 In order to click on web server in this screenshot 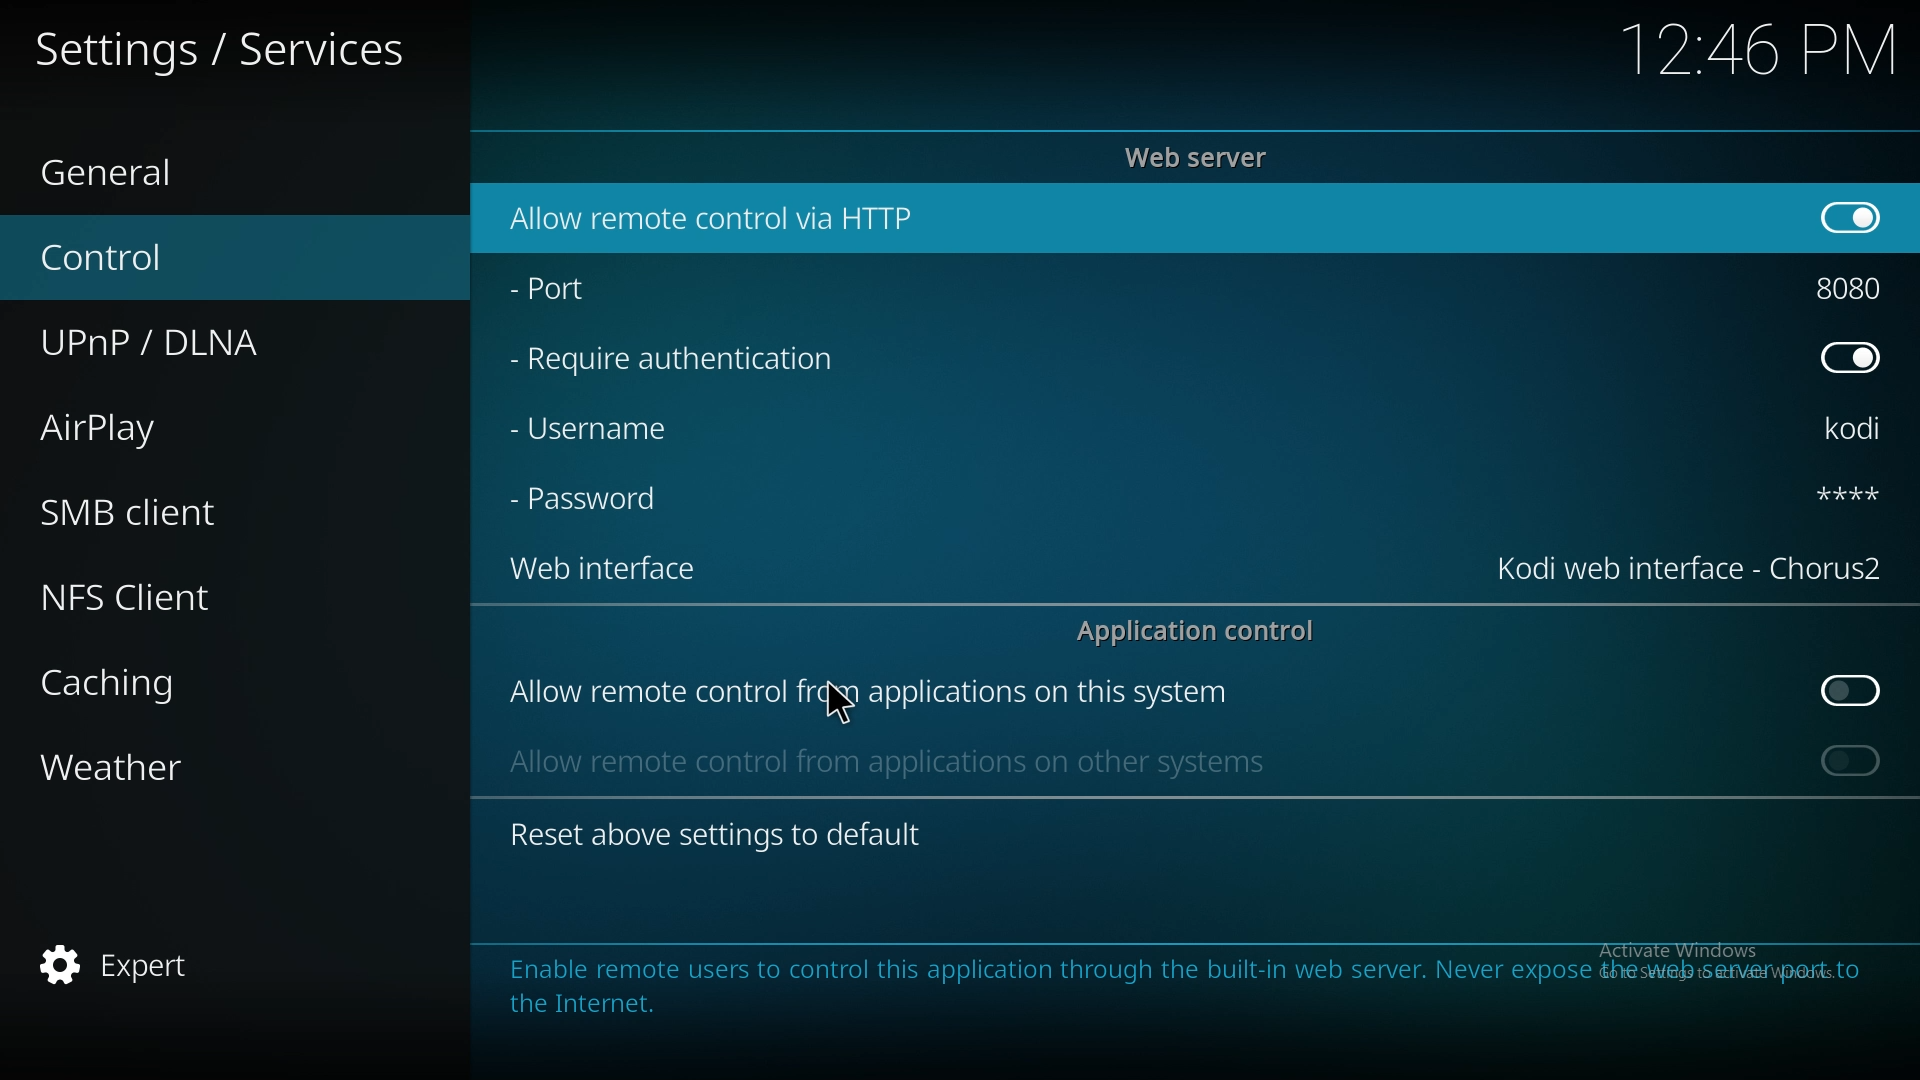, I will do `click(1202, 157)`.